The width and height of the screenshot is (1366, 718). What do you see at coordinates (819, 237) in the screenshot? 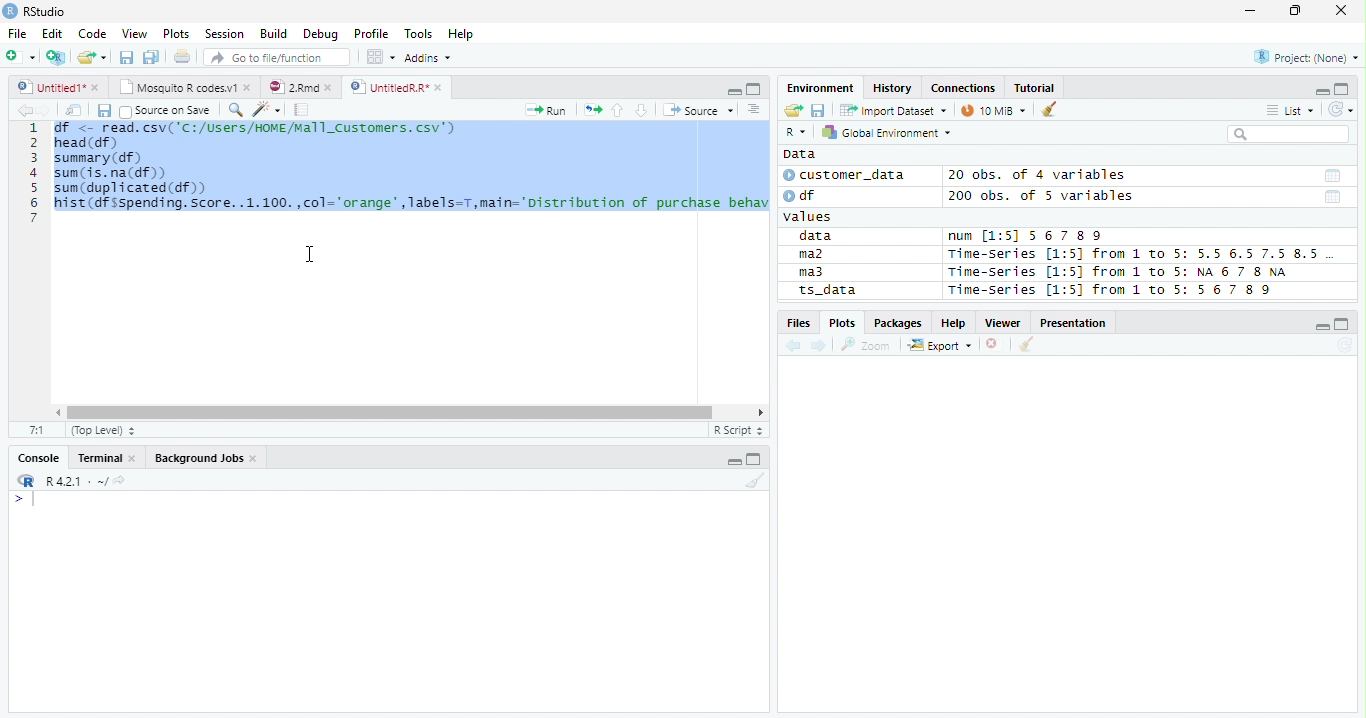
I see `data` at bounding box center [819, 237].